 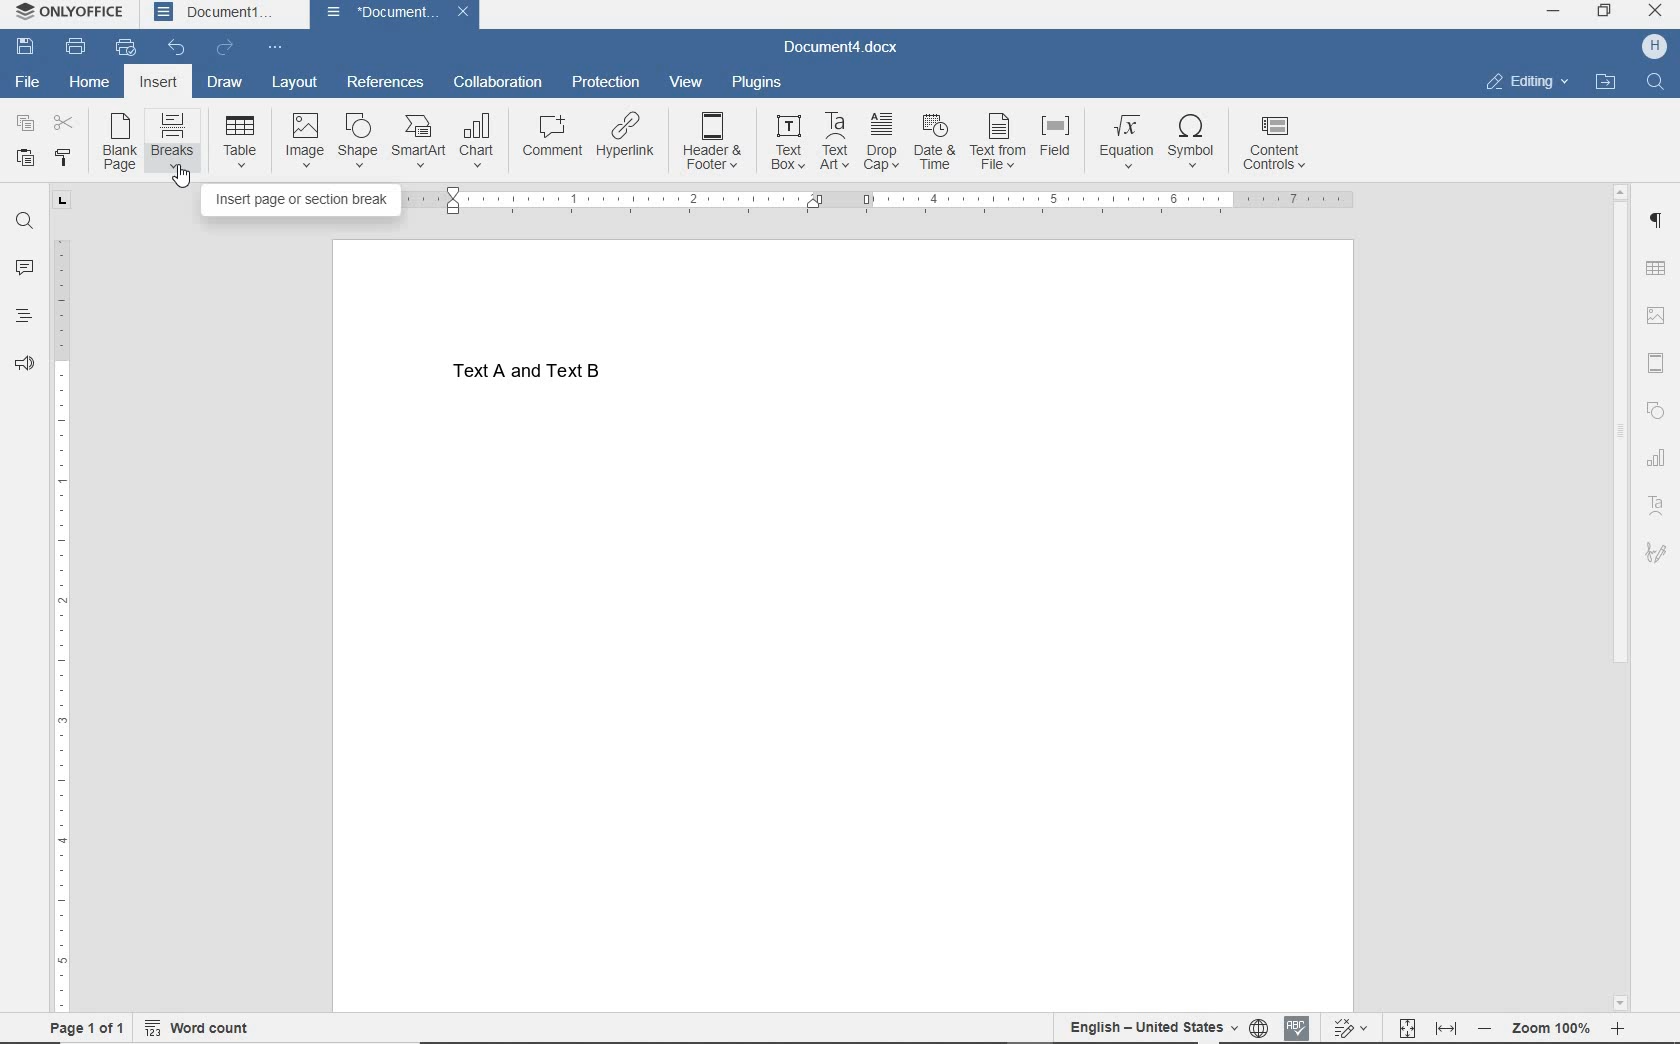 What do you see at coordinates (34, 83) in the screenshot?
I see `FILE` at bounding box center [34, 83].